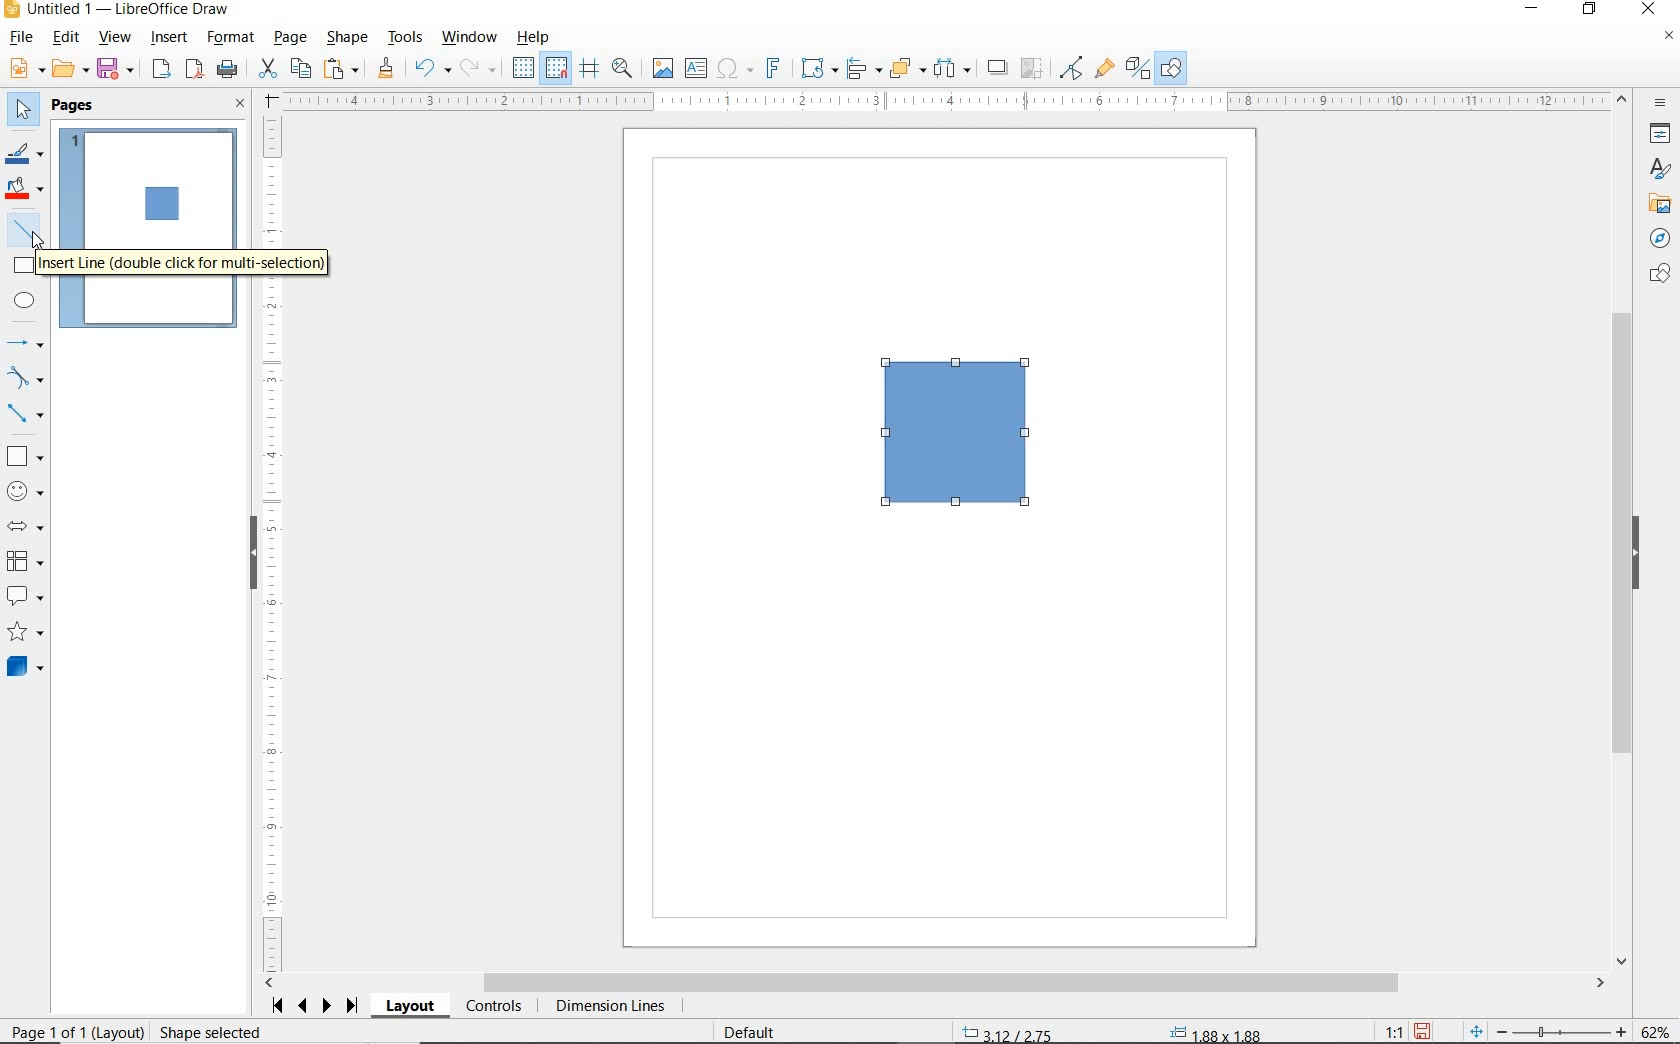  What do you see at coordinates (772, 68) in the screenshot?
I see `INSERT FRONTWORK TEXT` at bounding box center [772, 68].